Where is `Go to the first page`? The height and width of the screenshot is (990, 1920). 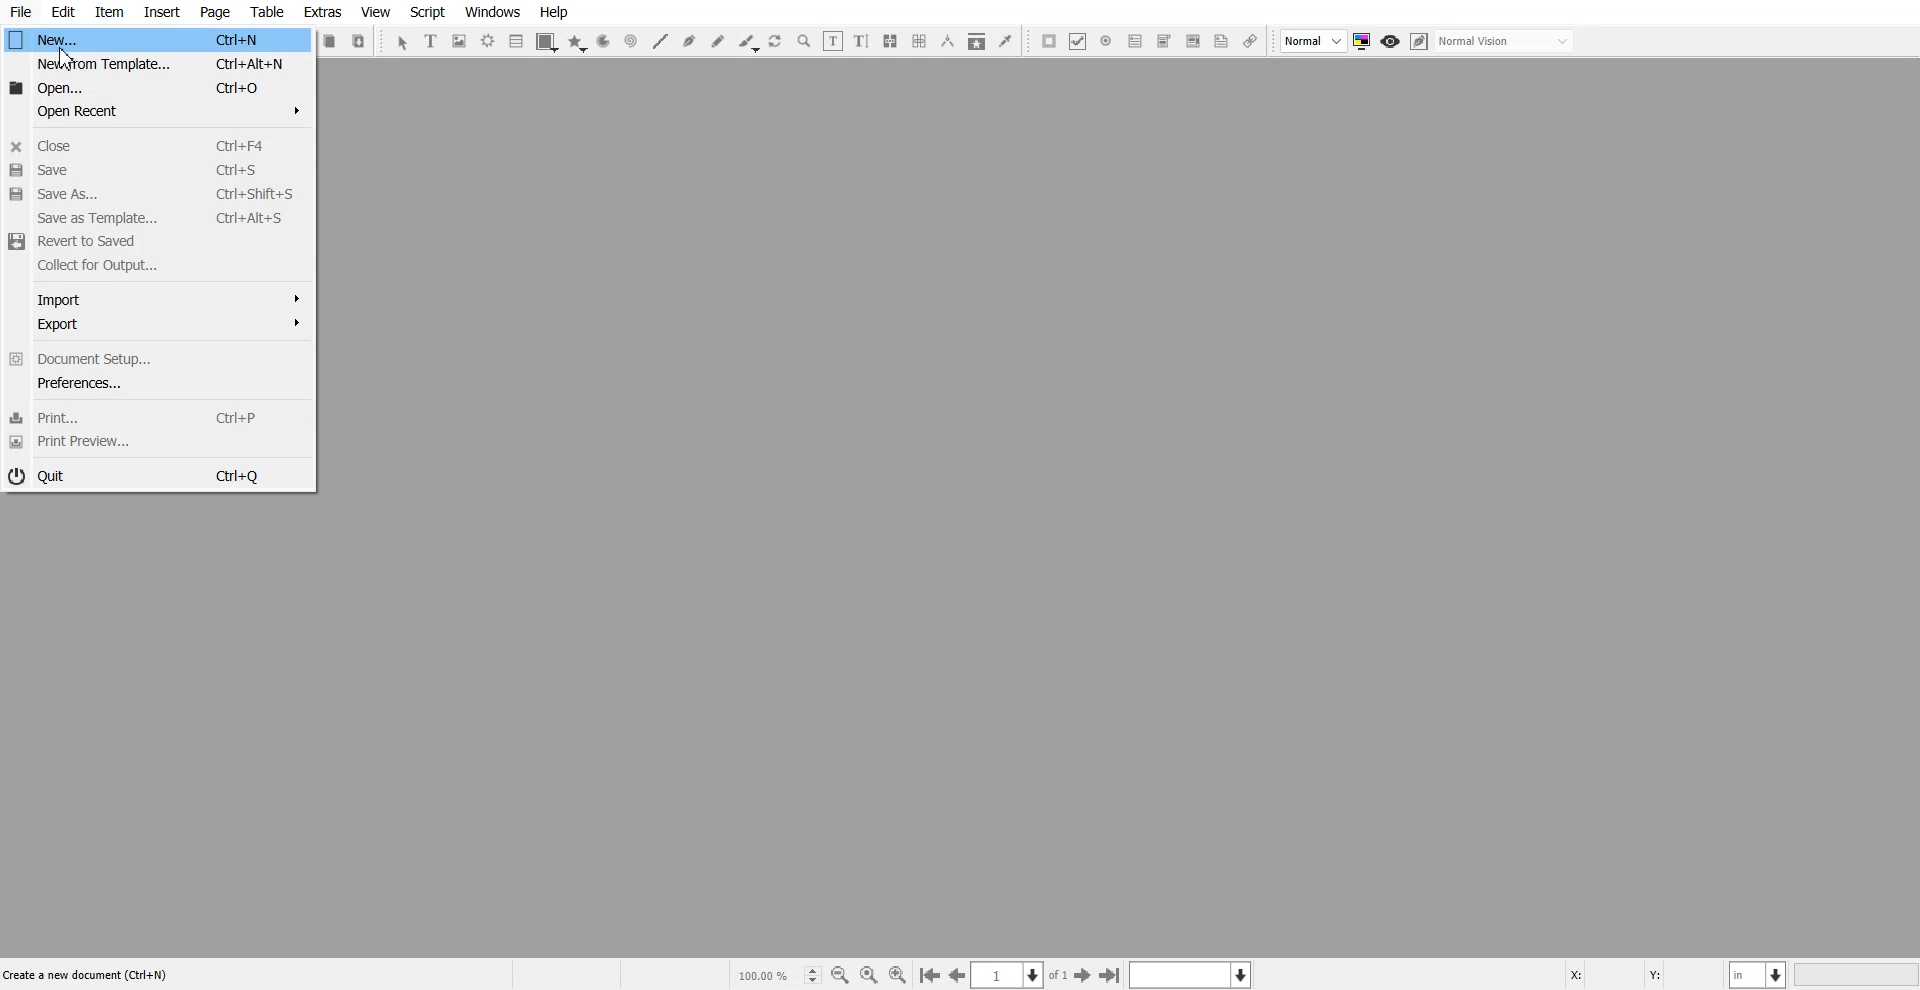 Go to the first page is located at coordinates (1112, 975).